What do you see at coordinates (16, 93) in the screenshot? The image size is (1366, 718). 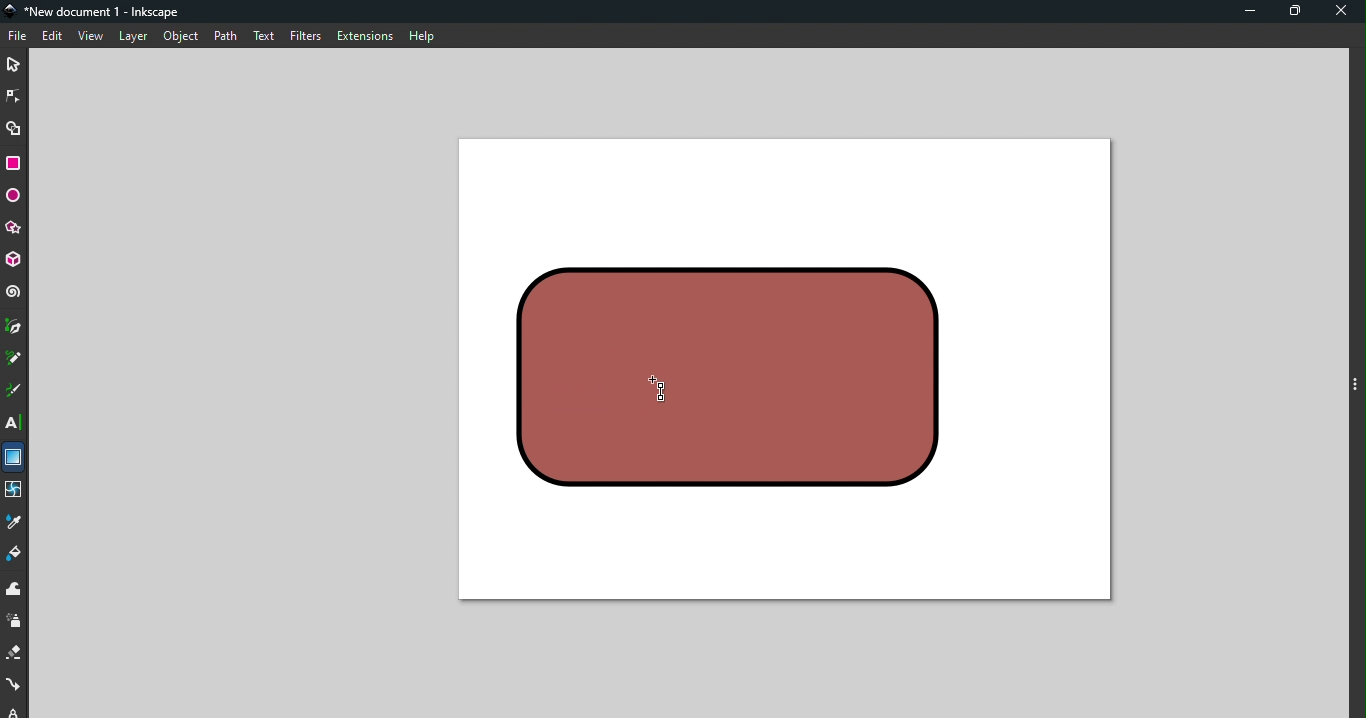 I see `Node tool` at bounding box center [16, 93].